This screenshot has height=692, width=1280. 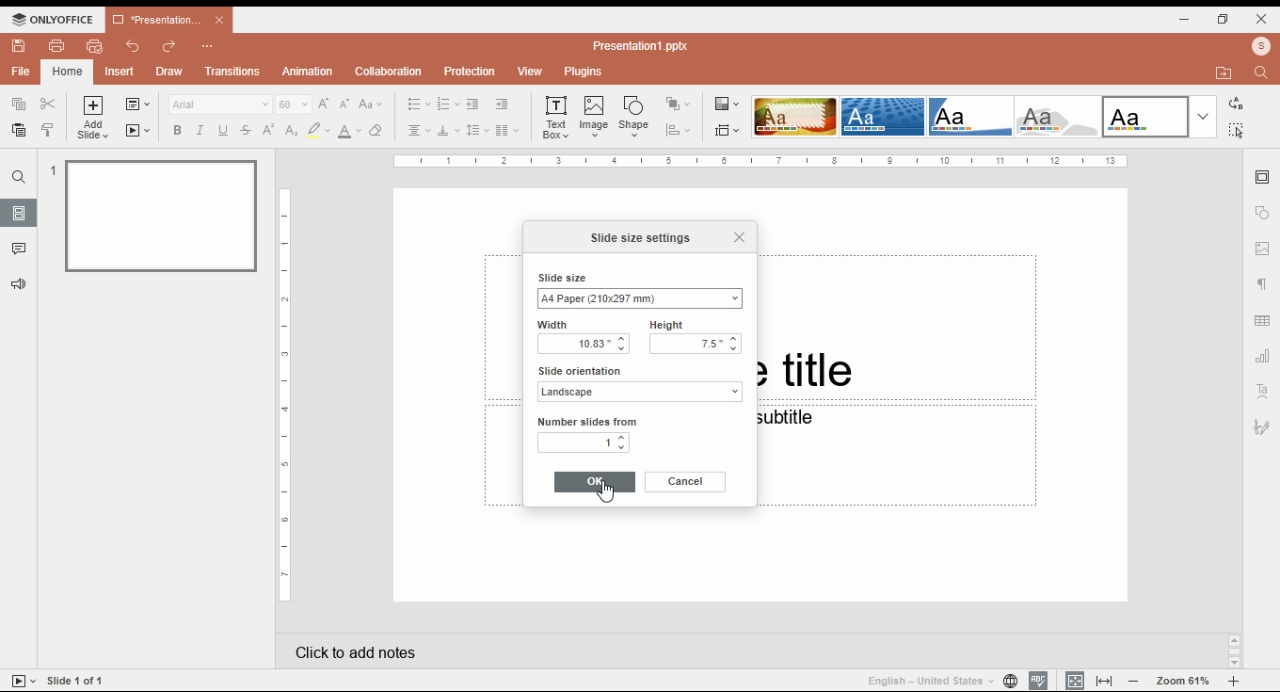 I want to click on find, so click(x=1235, y=130).